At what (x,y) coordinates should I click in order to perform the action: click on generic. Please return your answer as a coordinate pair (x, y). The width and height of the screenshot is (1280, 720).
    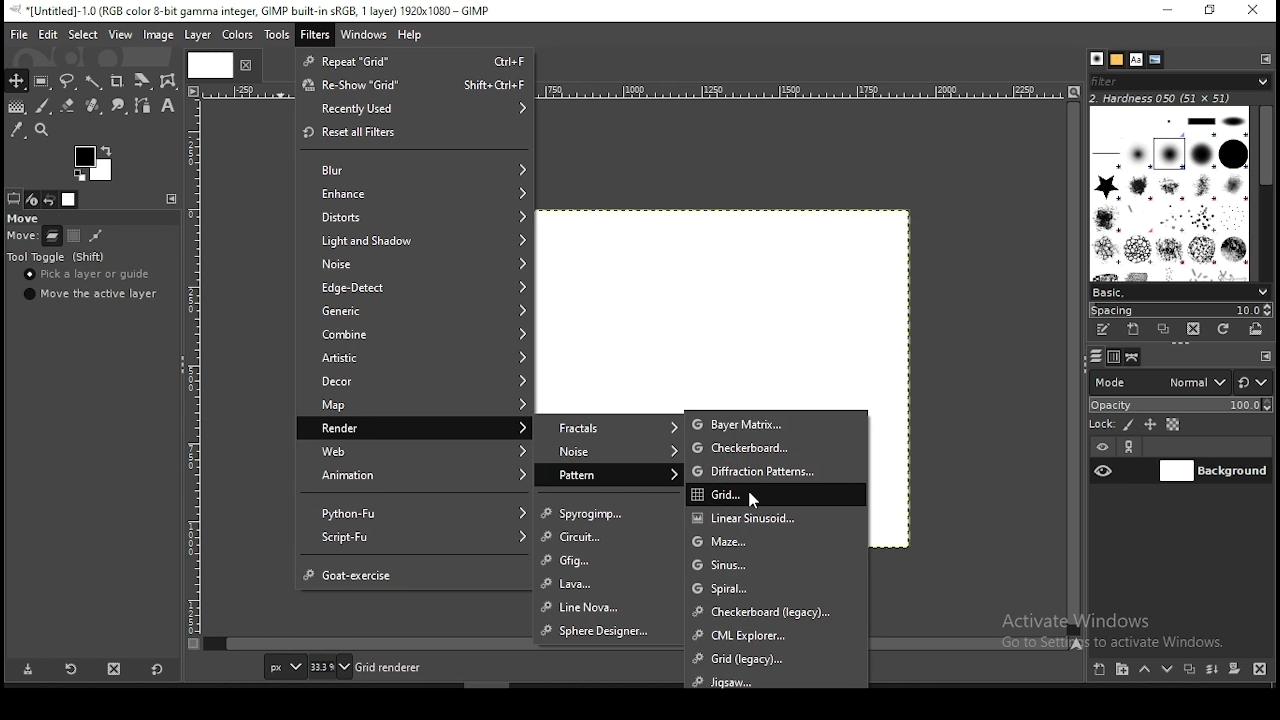
    Looking at the image, I should click on (416, 311).